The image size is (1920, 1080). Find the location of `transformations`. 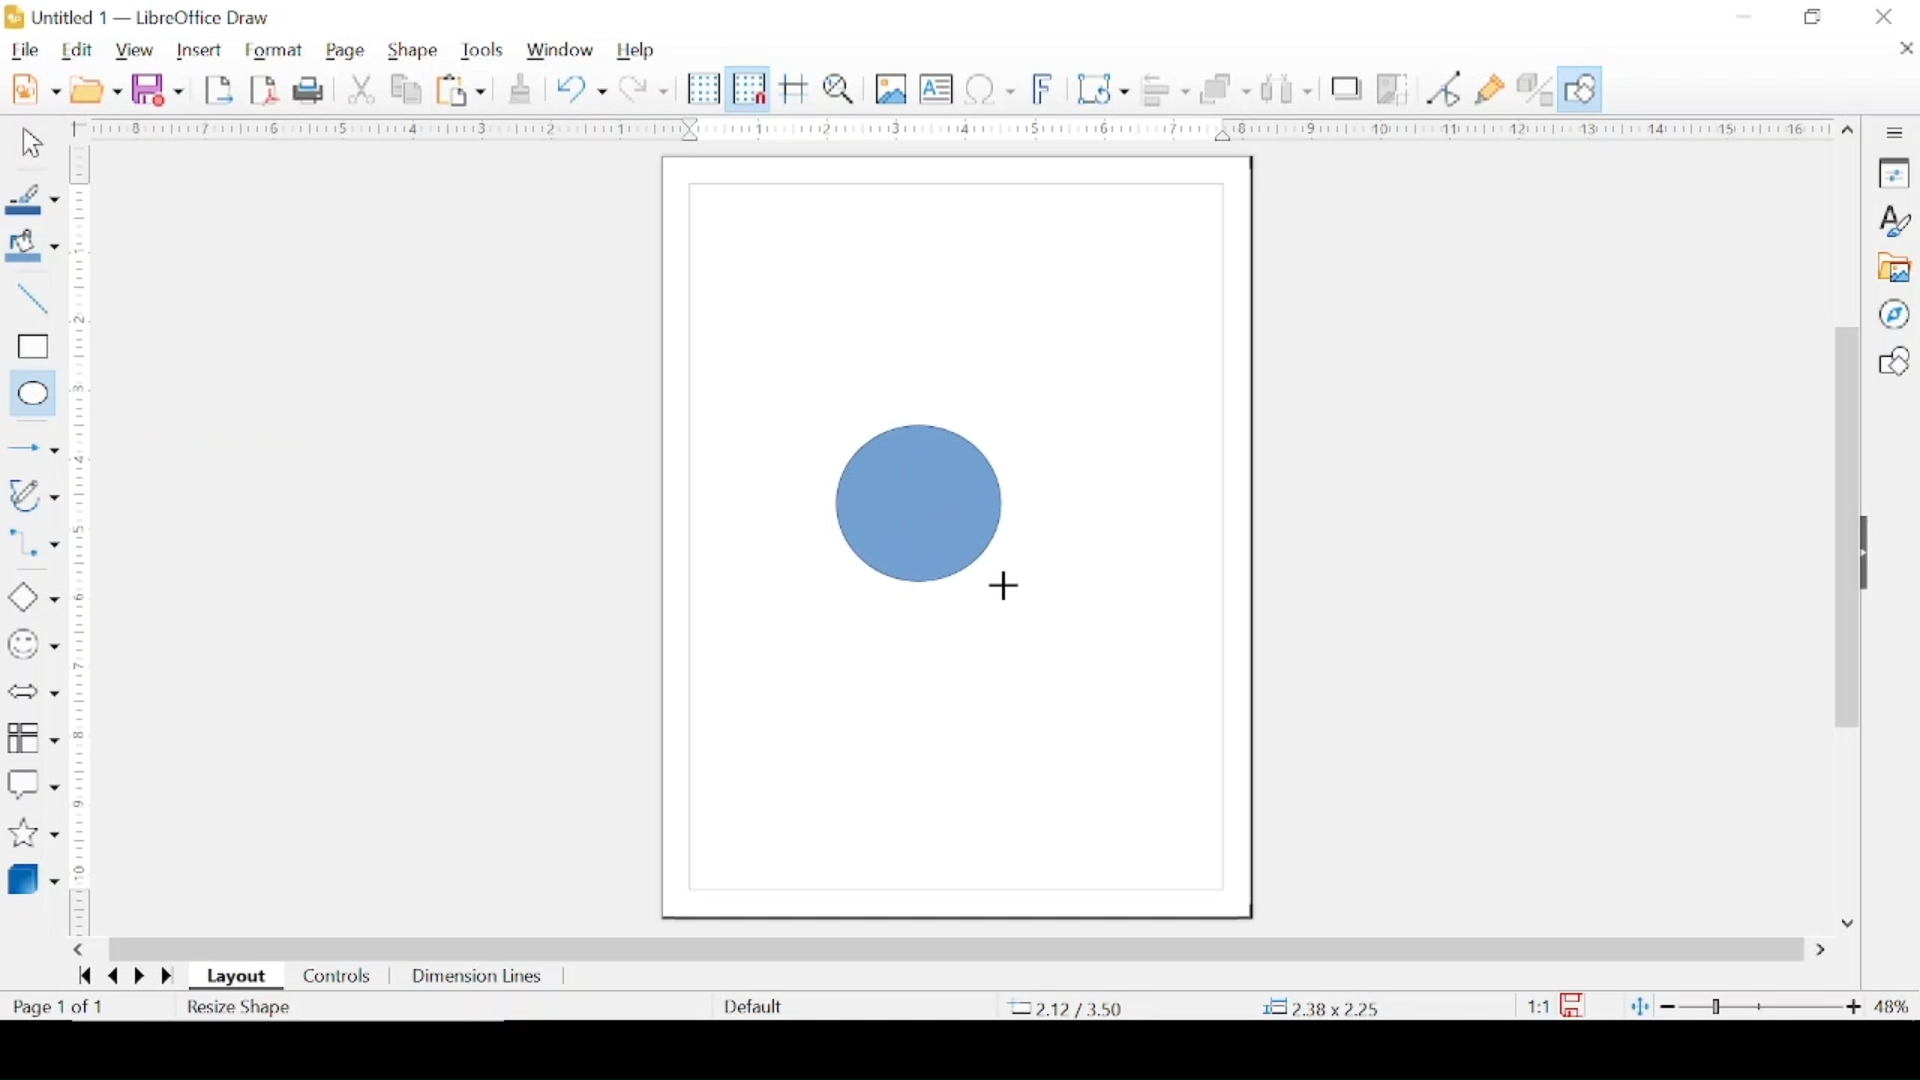

transformations is located at coordinates (1104, 88).